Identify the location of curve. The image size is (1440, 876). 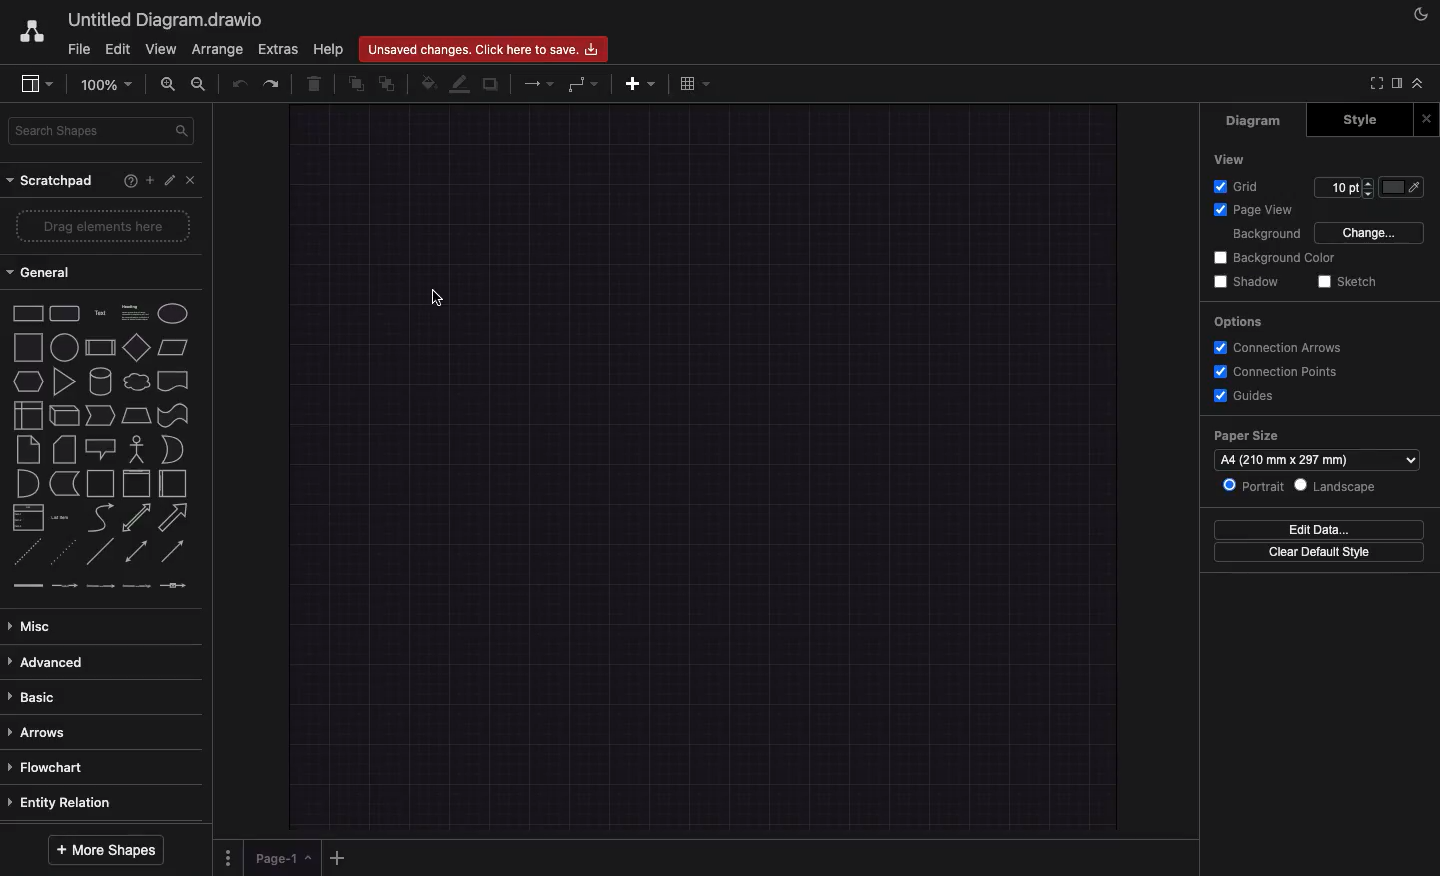
(99, 518).